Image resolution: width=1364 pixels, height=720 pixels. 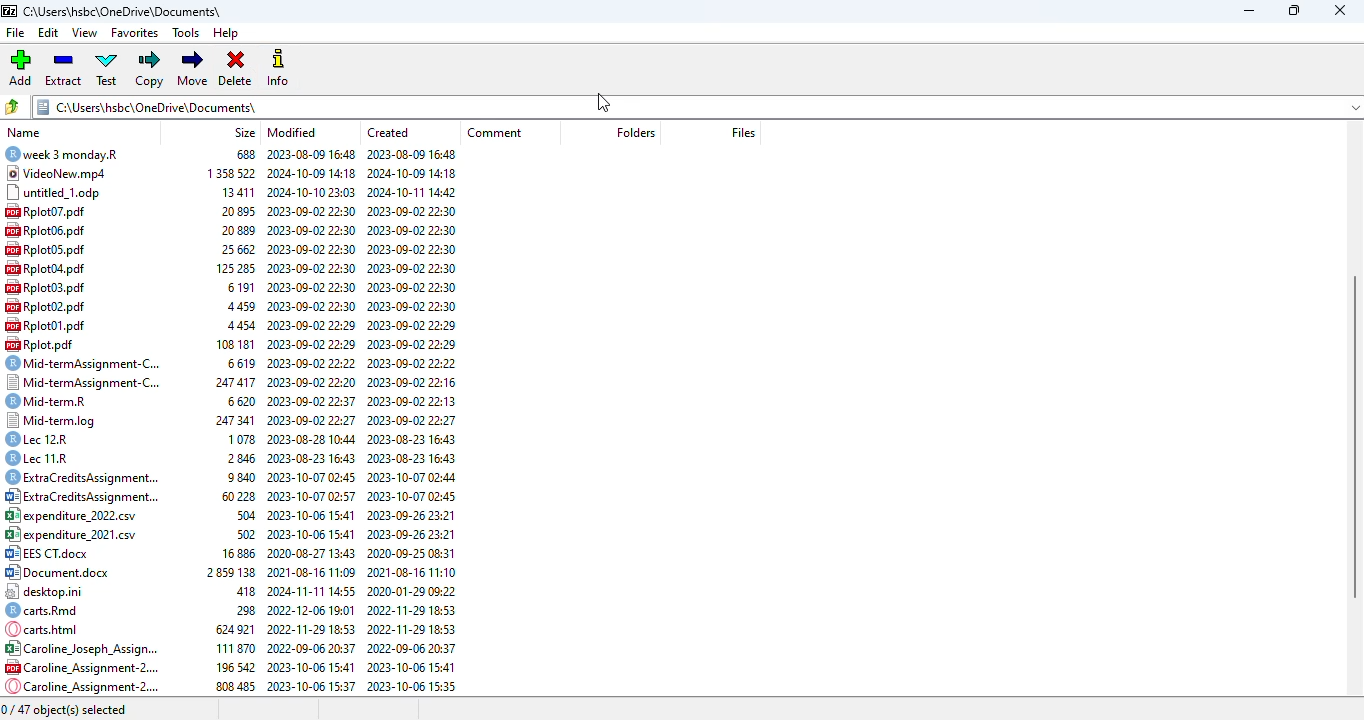 I want to click on Rplot02.pdf, so click(x=65, y=308).